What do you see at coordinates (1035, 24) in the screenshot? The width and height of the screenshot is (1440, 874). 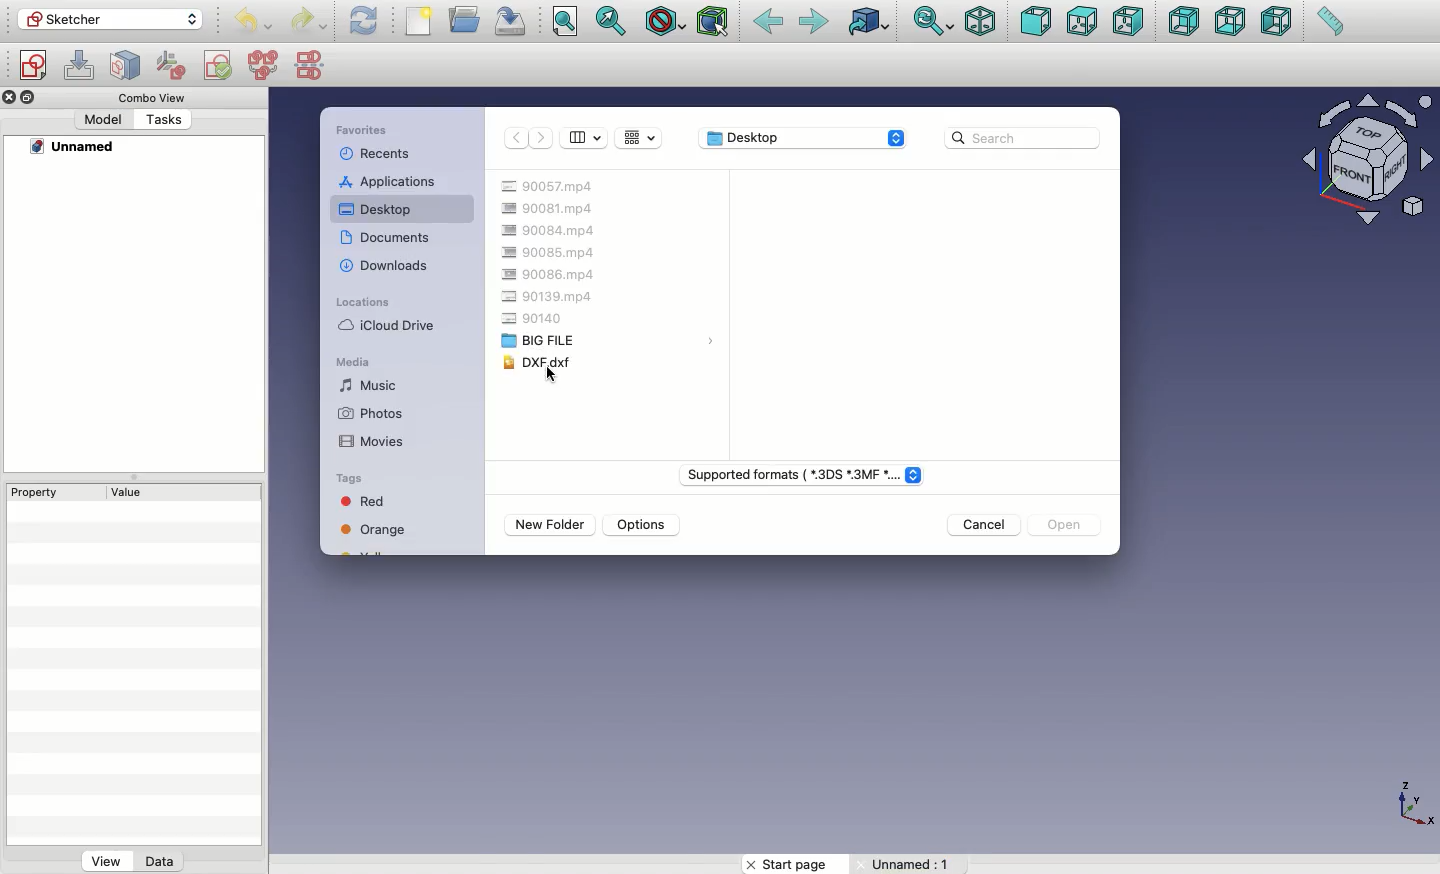 I see `Front` at bounding box center [1035, 24].